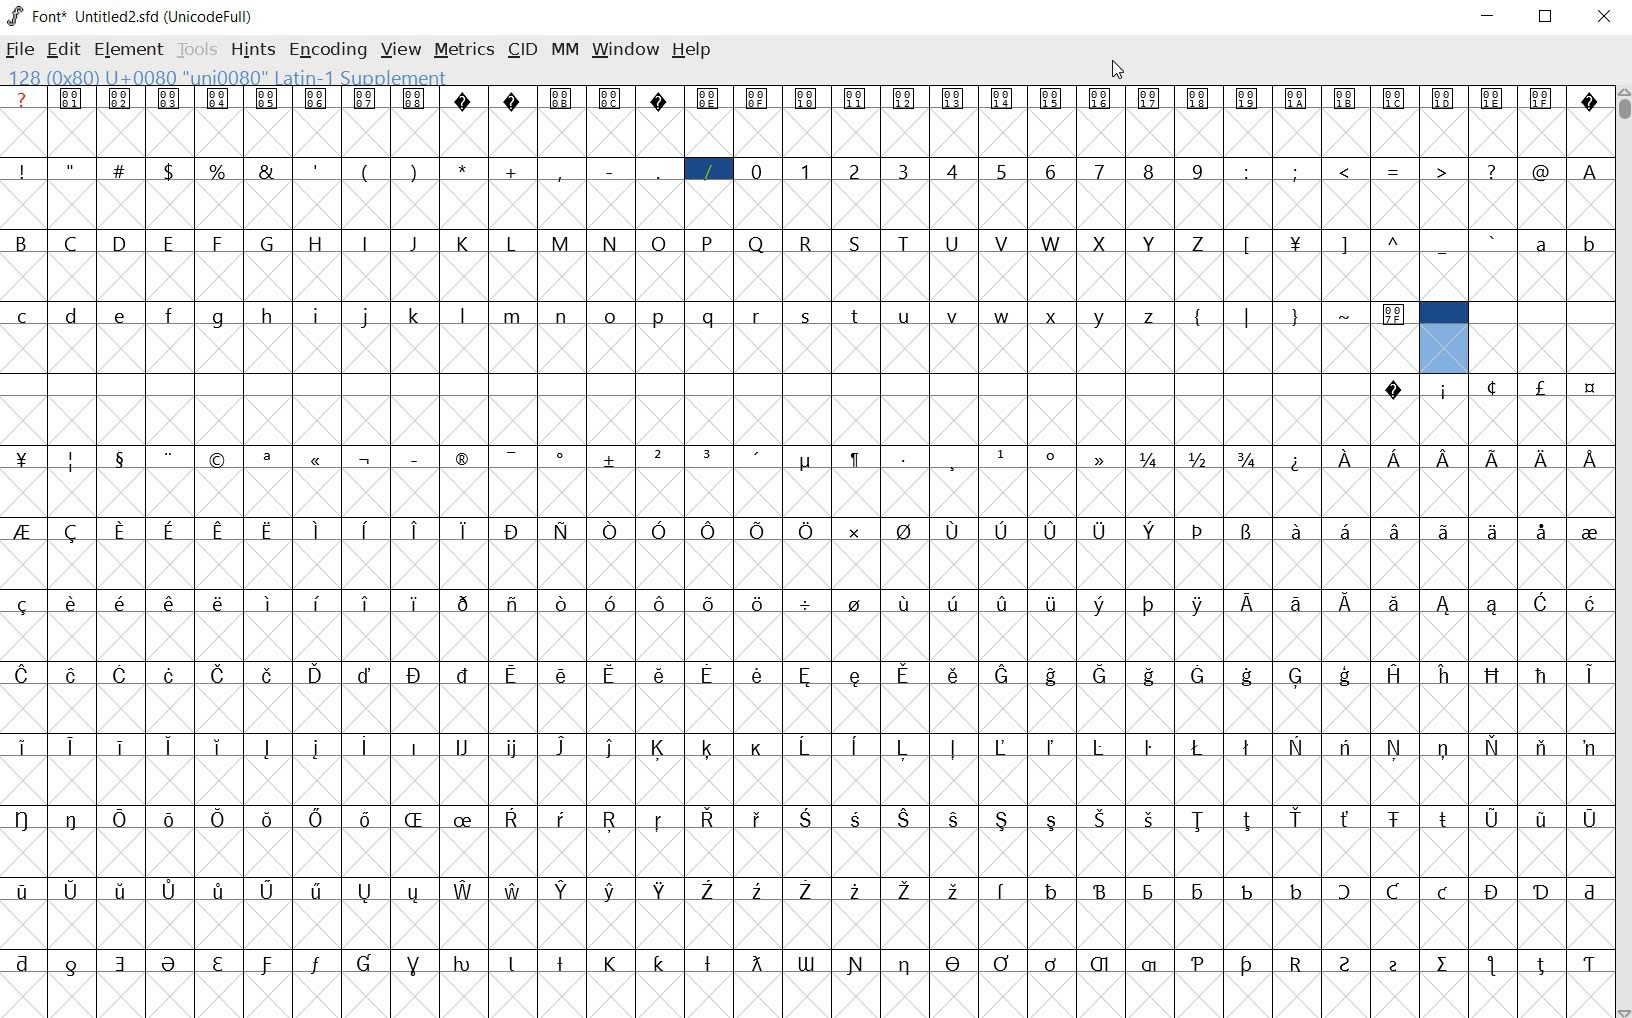  I want to click on mm, so click(565, 50).